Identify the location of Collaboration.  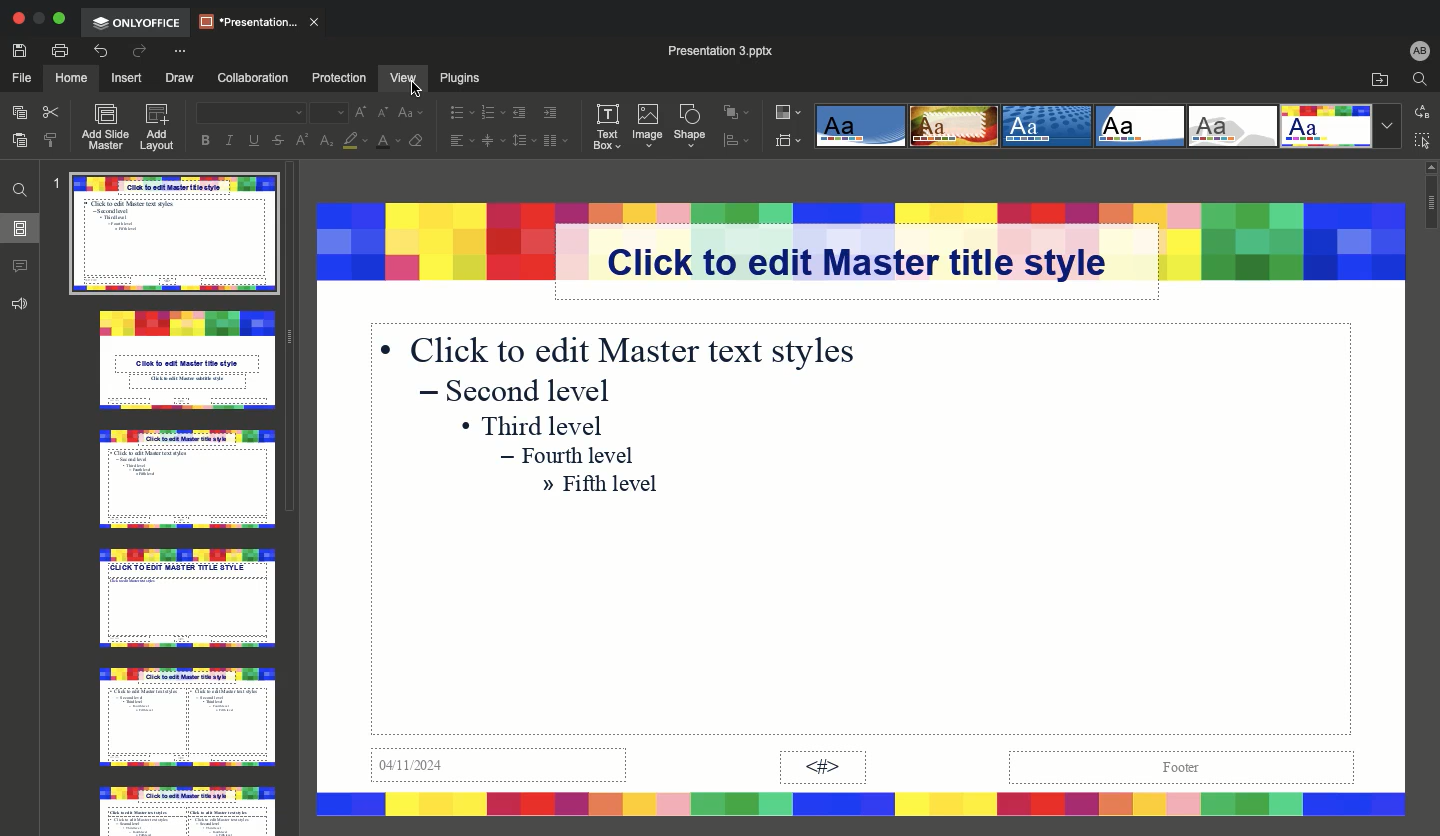
(252, 77).